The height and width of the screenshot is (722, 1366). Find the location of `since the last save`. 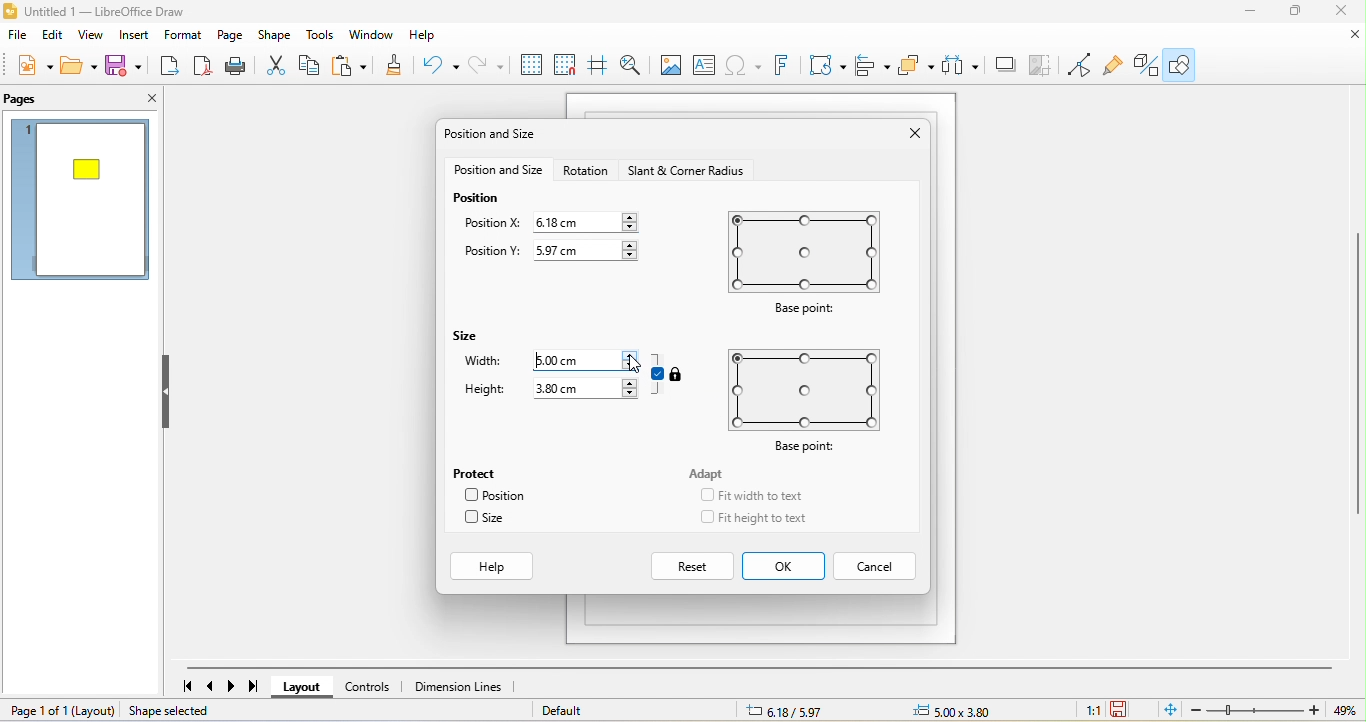

since the last save is located at coordinates (1123, 710).